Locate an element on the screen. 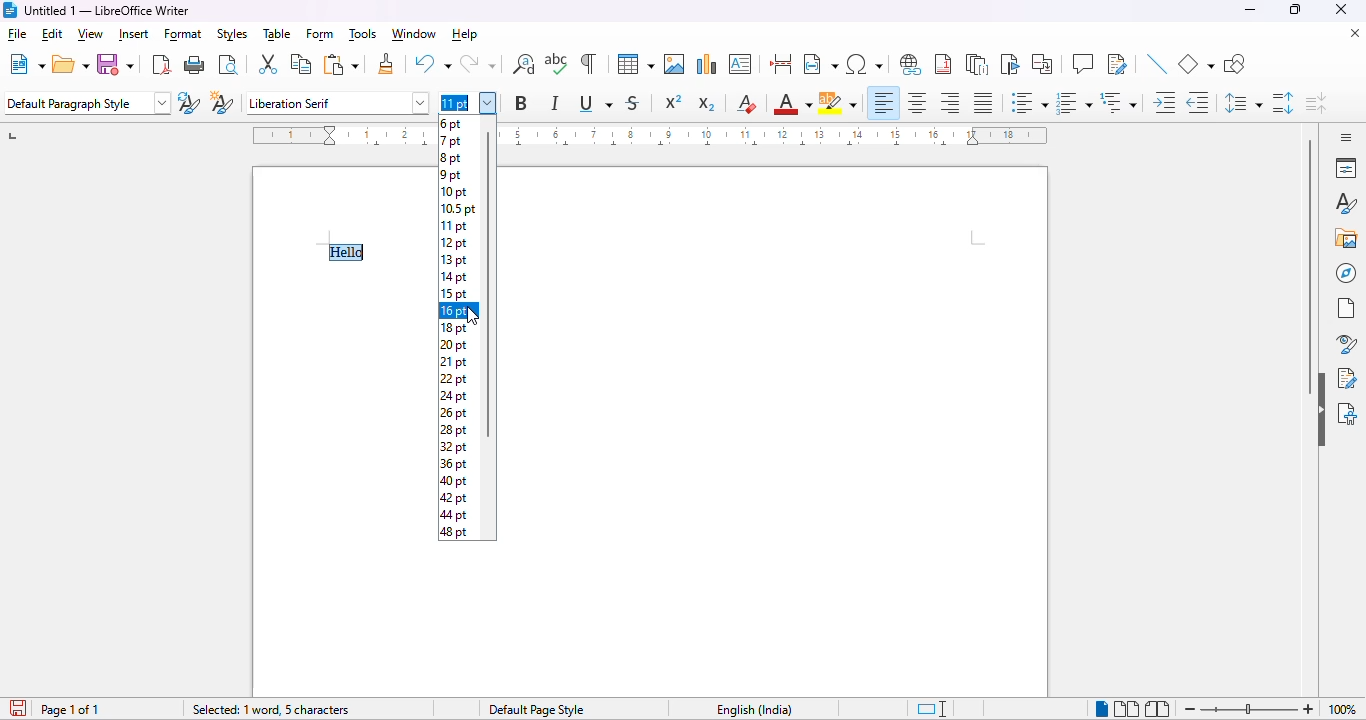  logo is located at coordinates (9, 10).